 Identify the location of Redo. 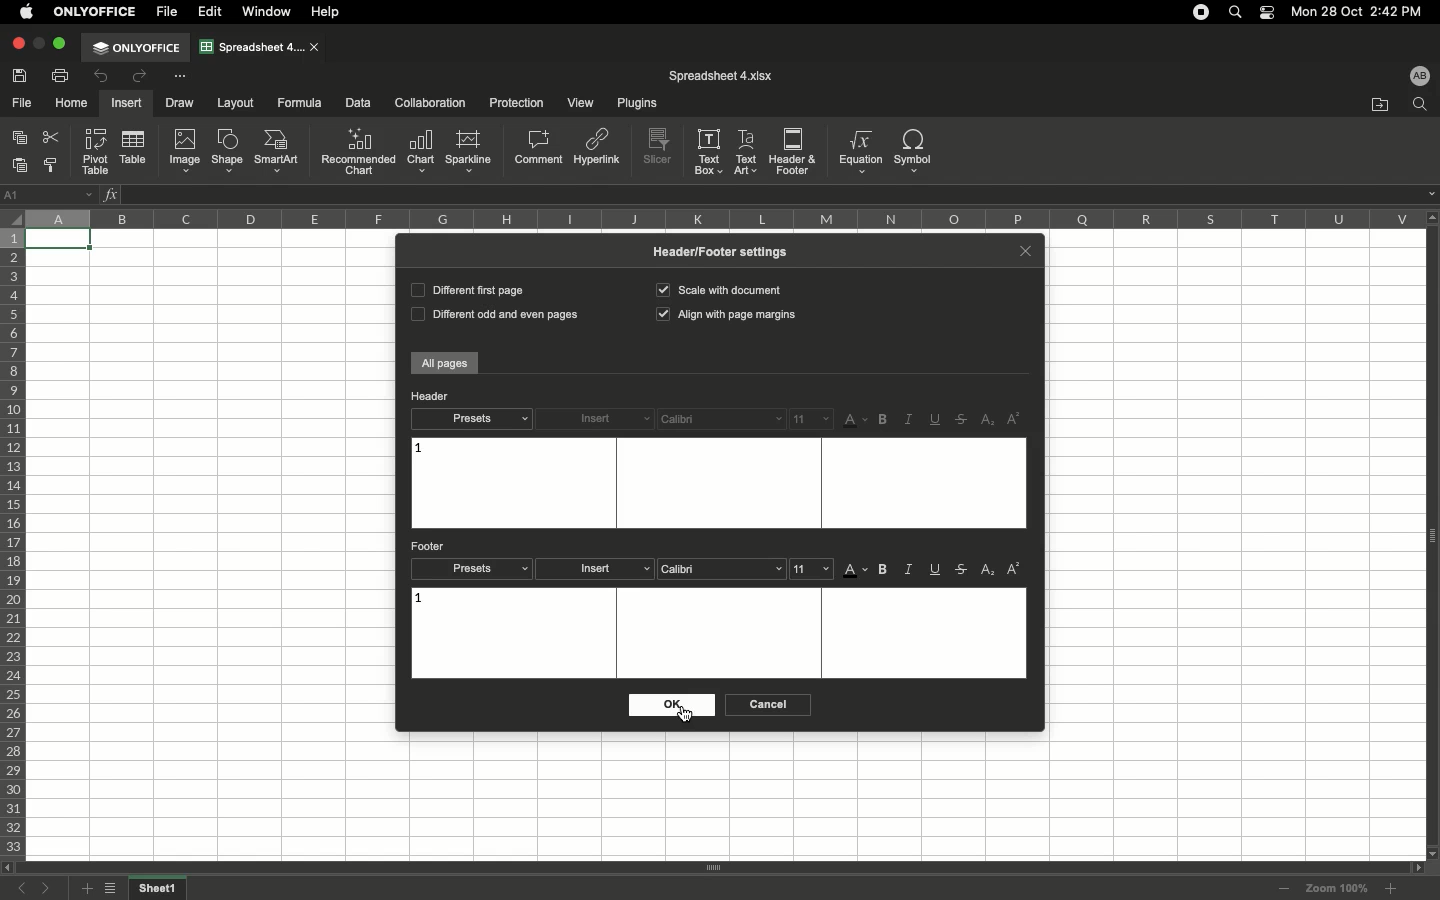
(138, 76).